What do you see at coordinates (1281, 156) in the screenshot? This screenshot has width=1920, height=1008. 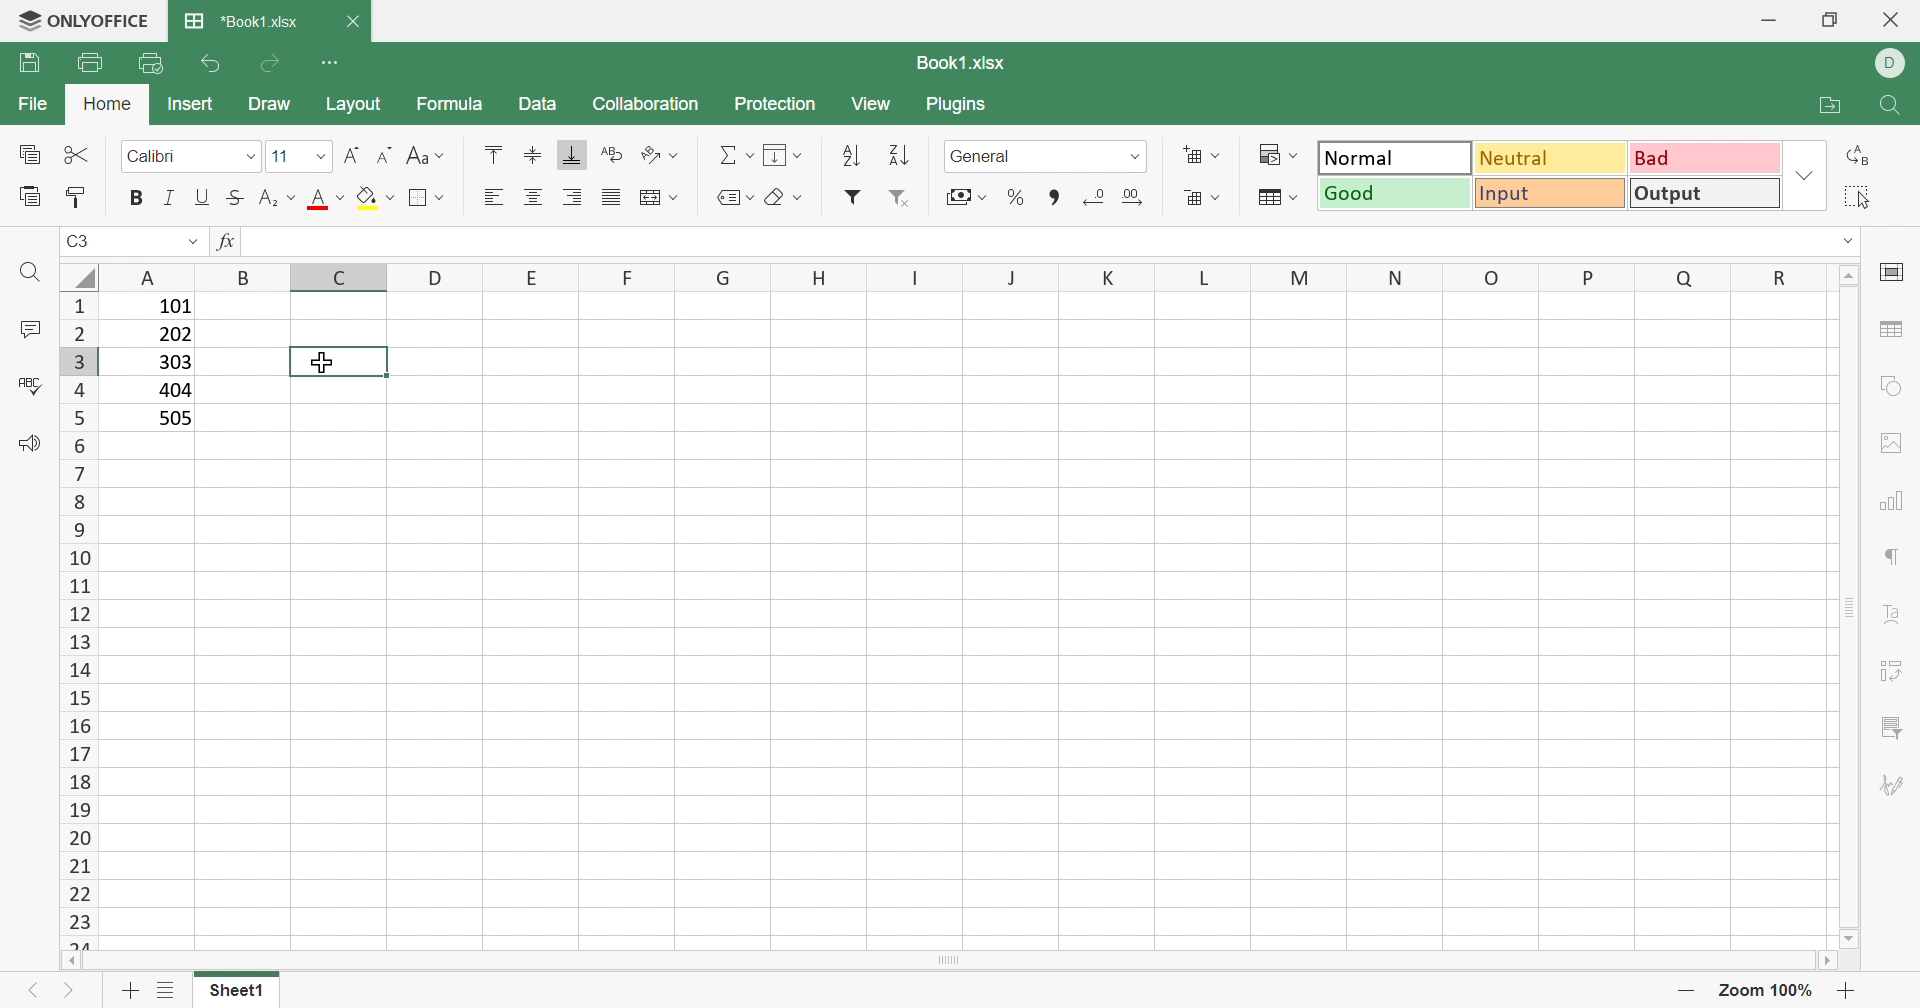 I see `Conditional formatting` at bounding box center [1281, 156].